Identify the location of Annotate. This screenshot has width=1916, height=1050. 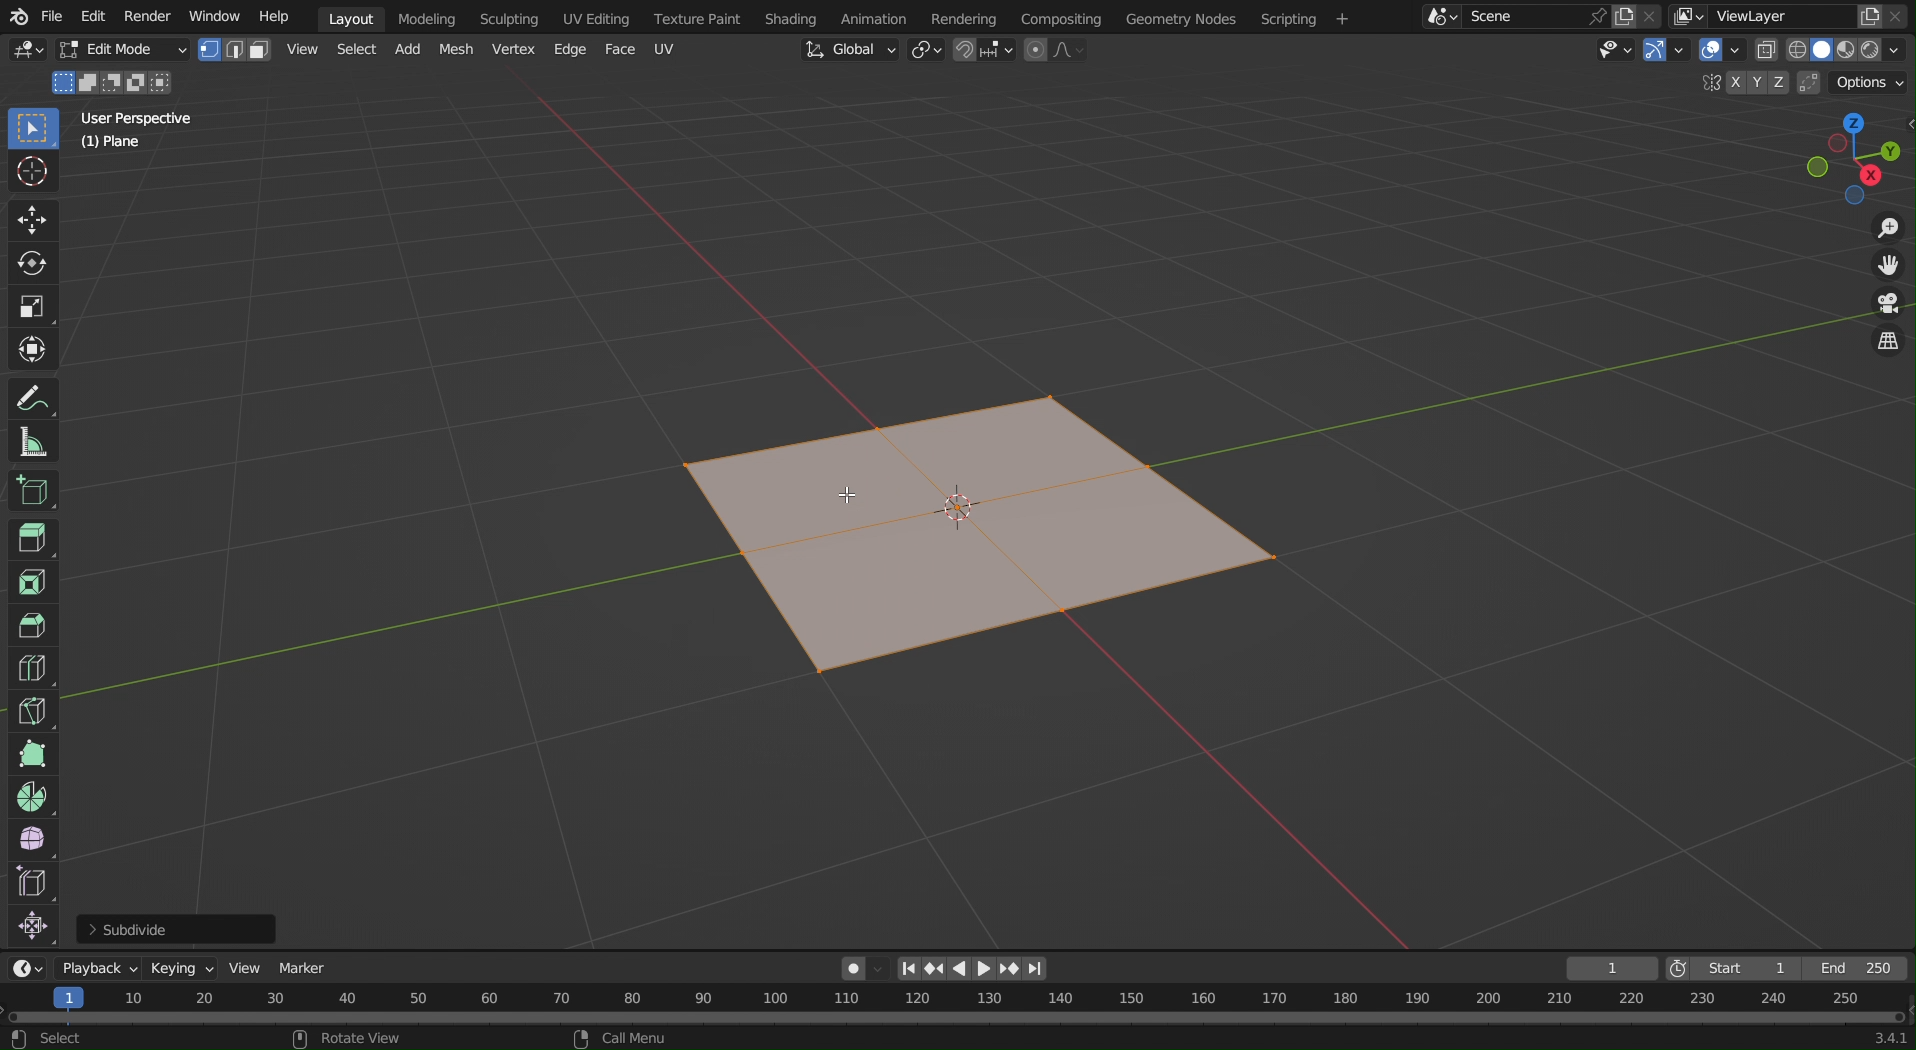
(34, 396).